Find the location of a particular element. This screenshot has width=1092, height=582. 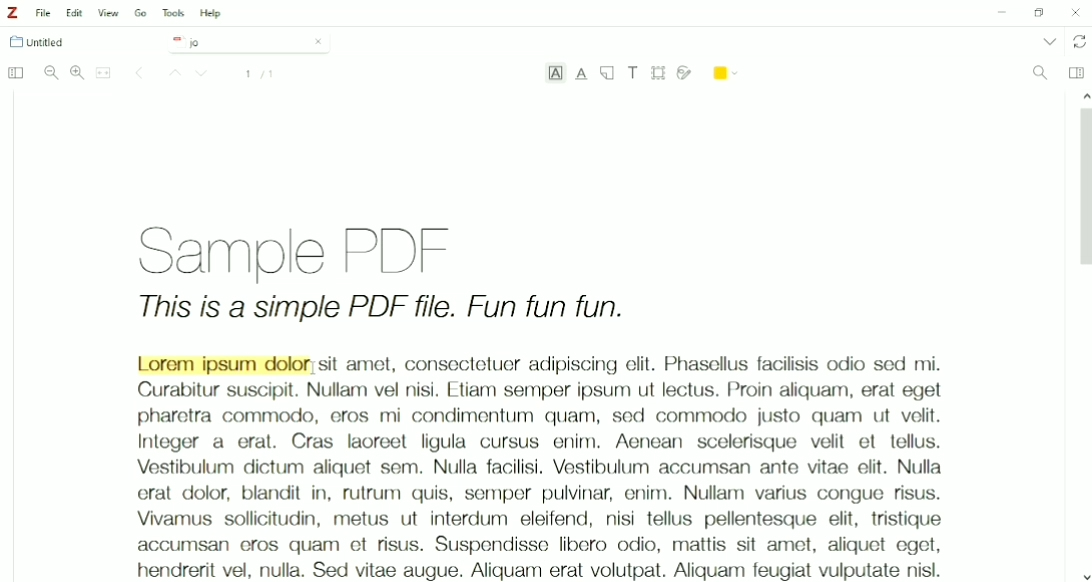

Help is located at coordinates (212, 14).